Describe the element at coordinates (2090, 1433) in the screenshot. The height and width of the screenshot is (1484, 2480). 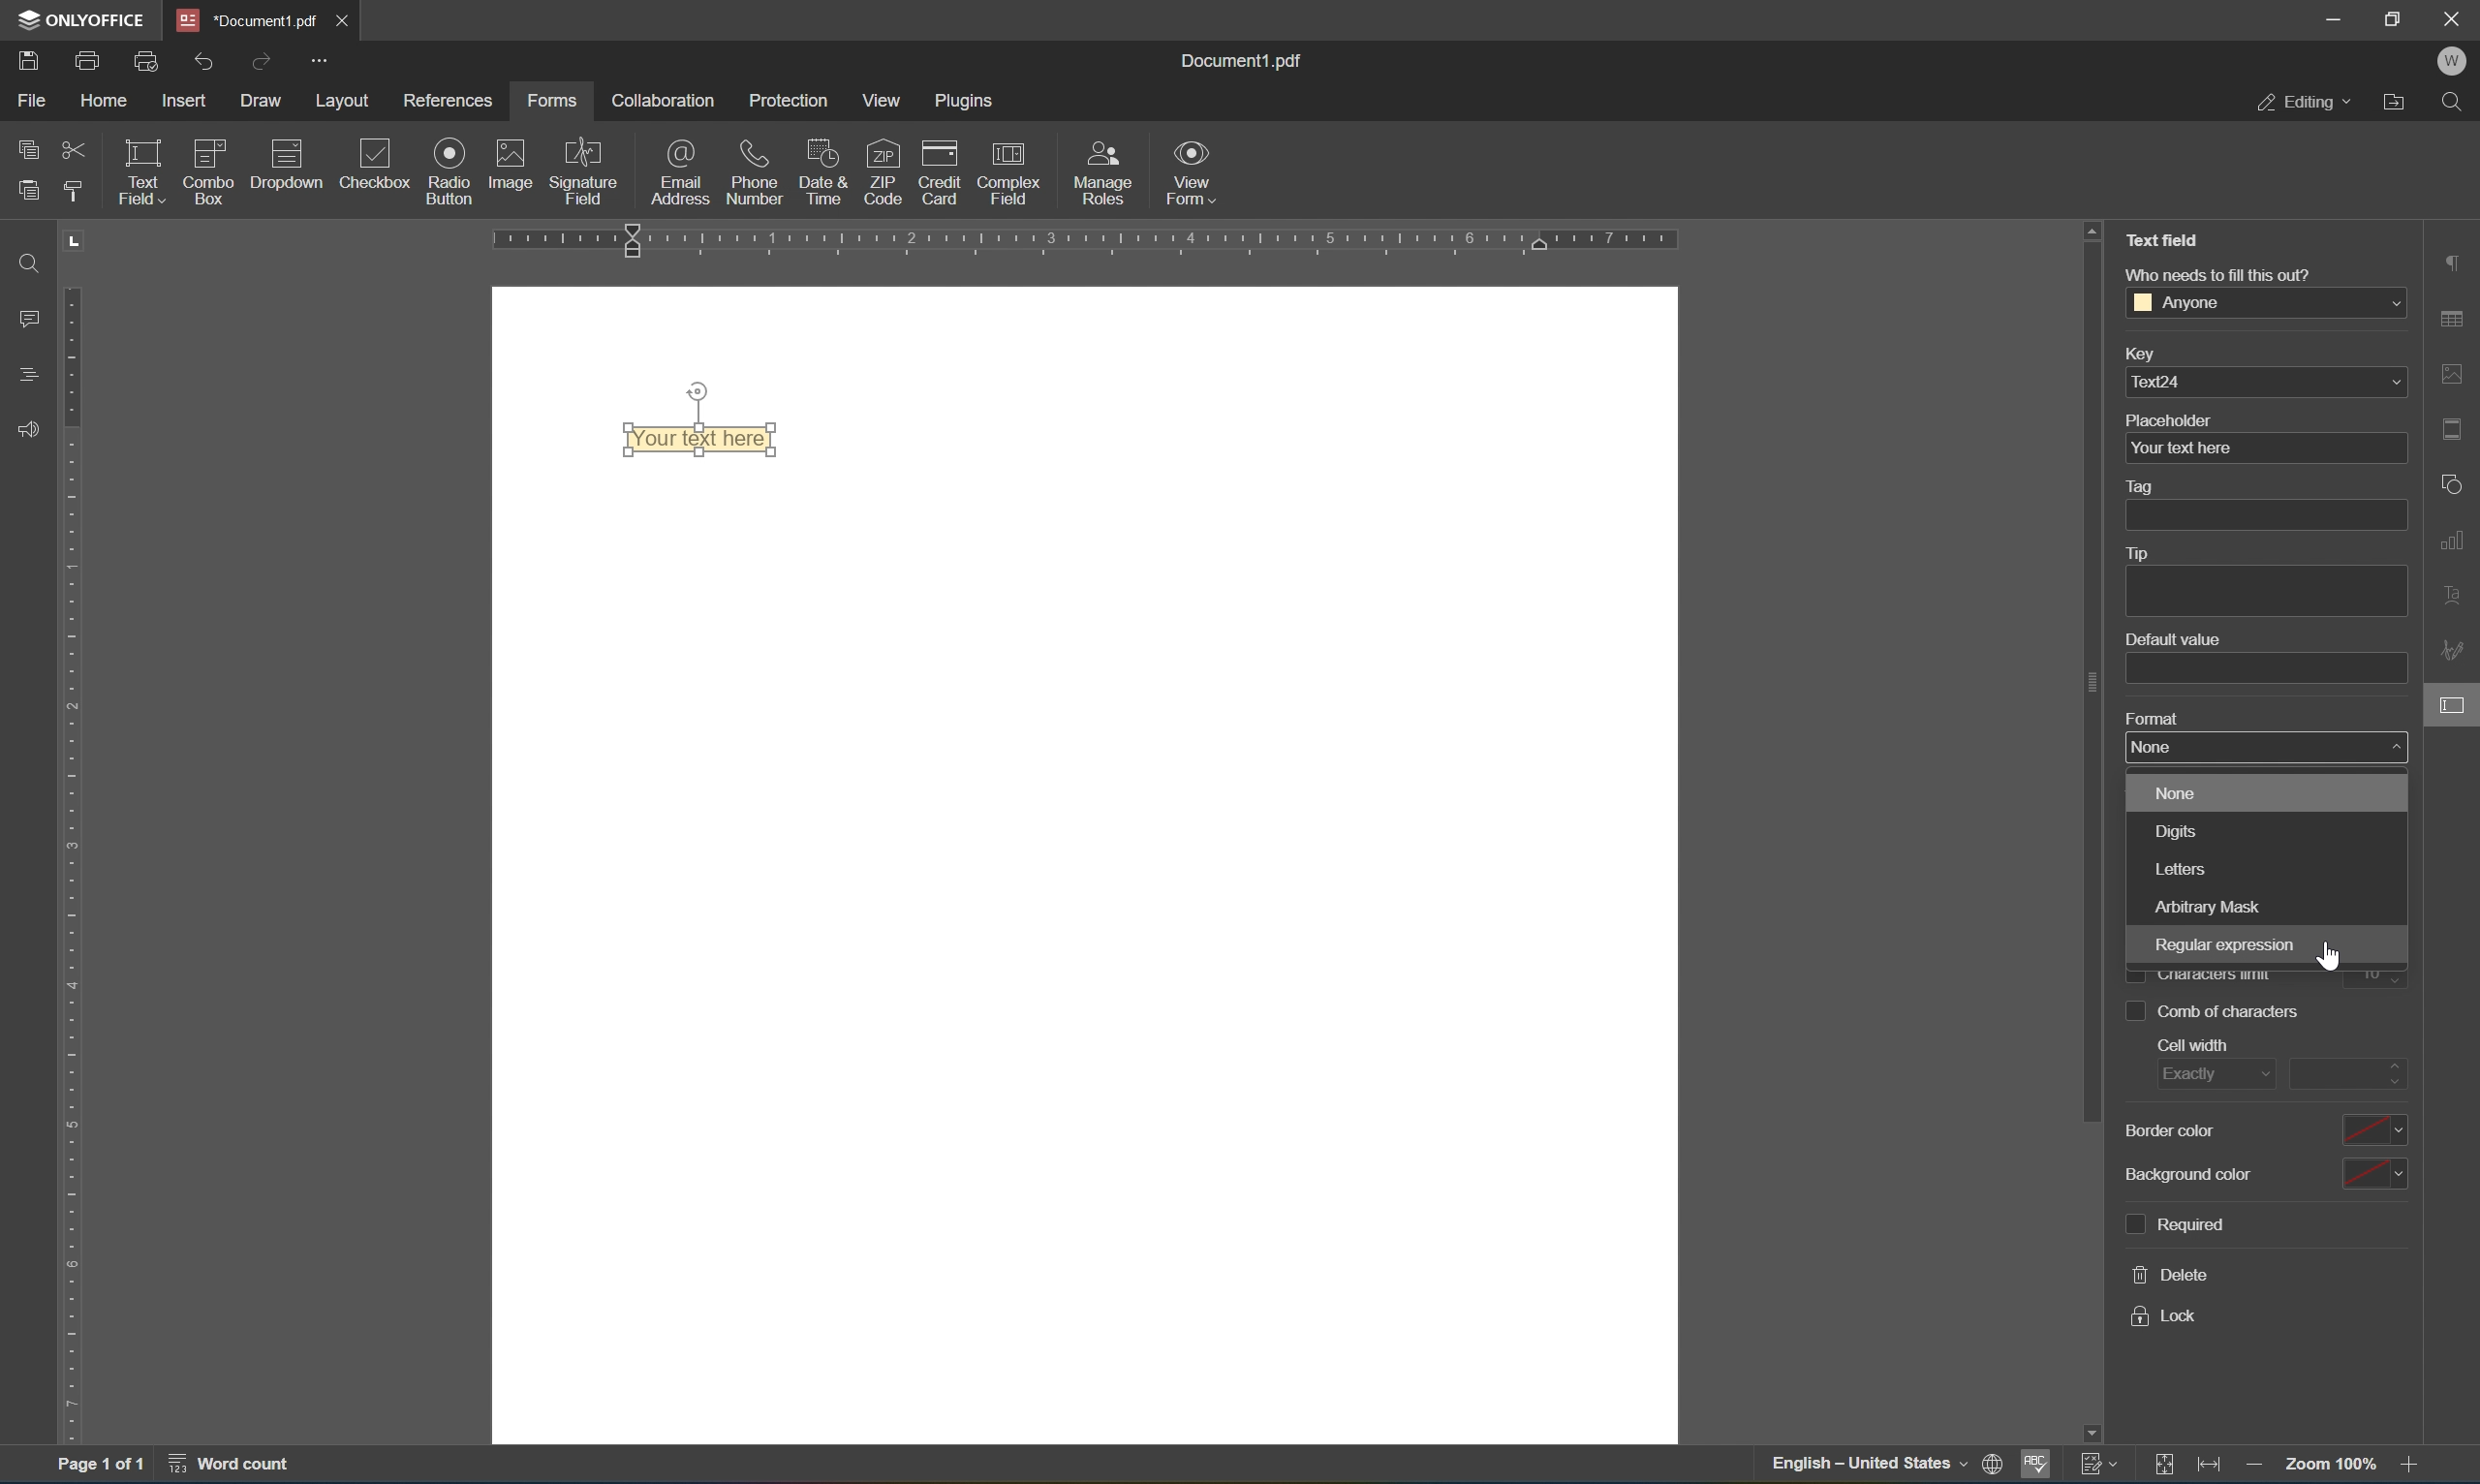
I see `scroll down` at that location.